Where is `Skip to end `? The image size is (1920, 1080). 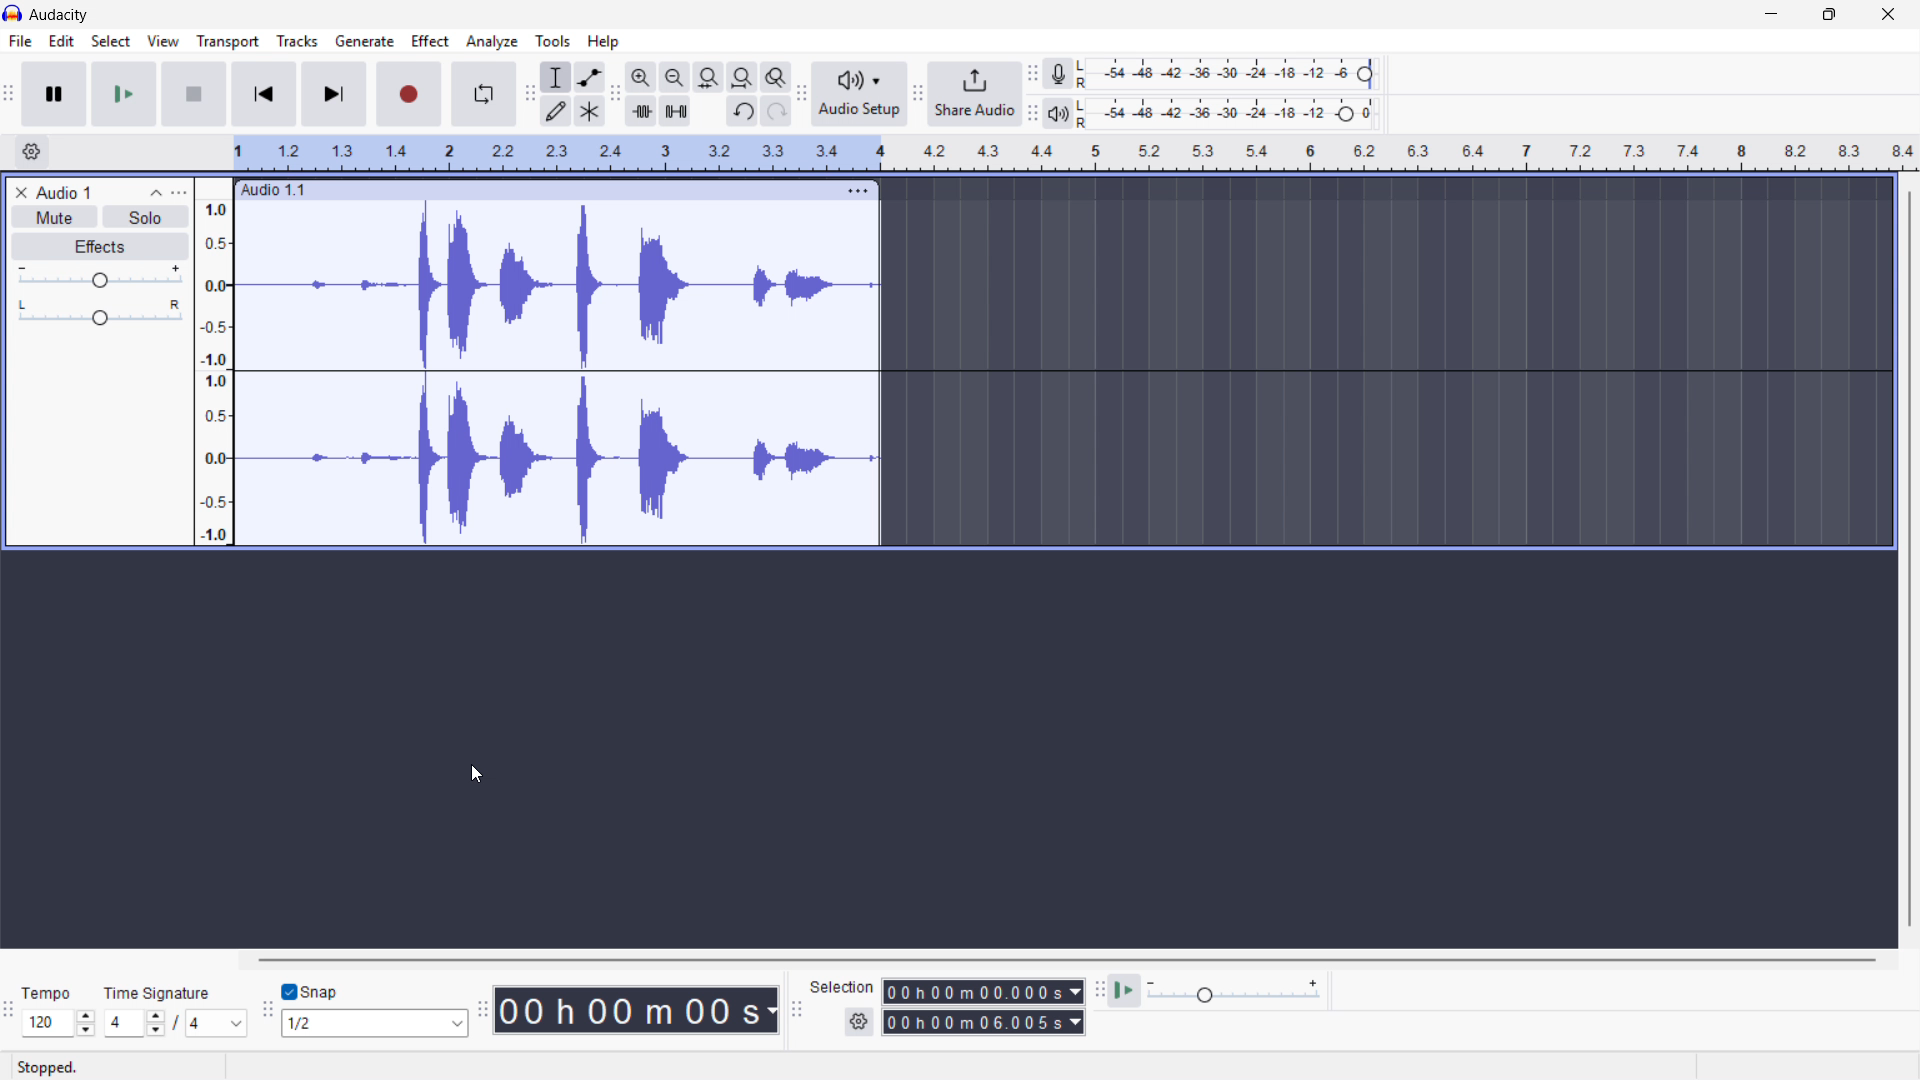 Skip to end  is located at coordinates (335, 94).